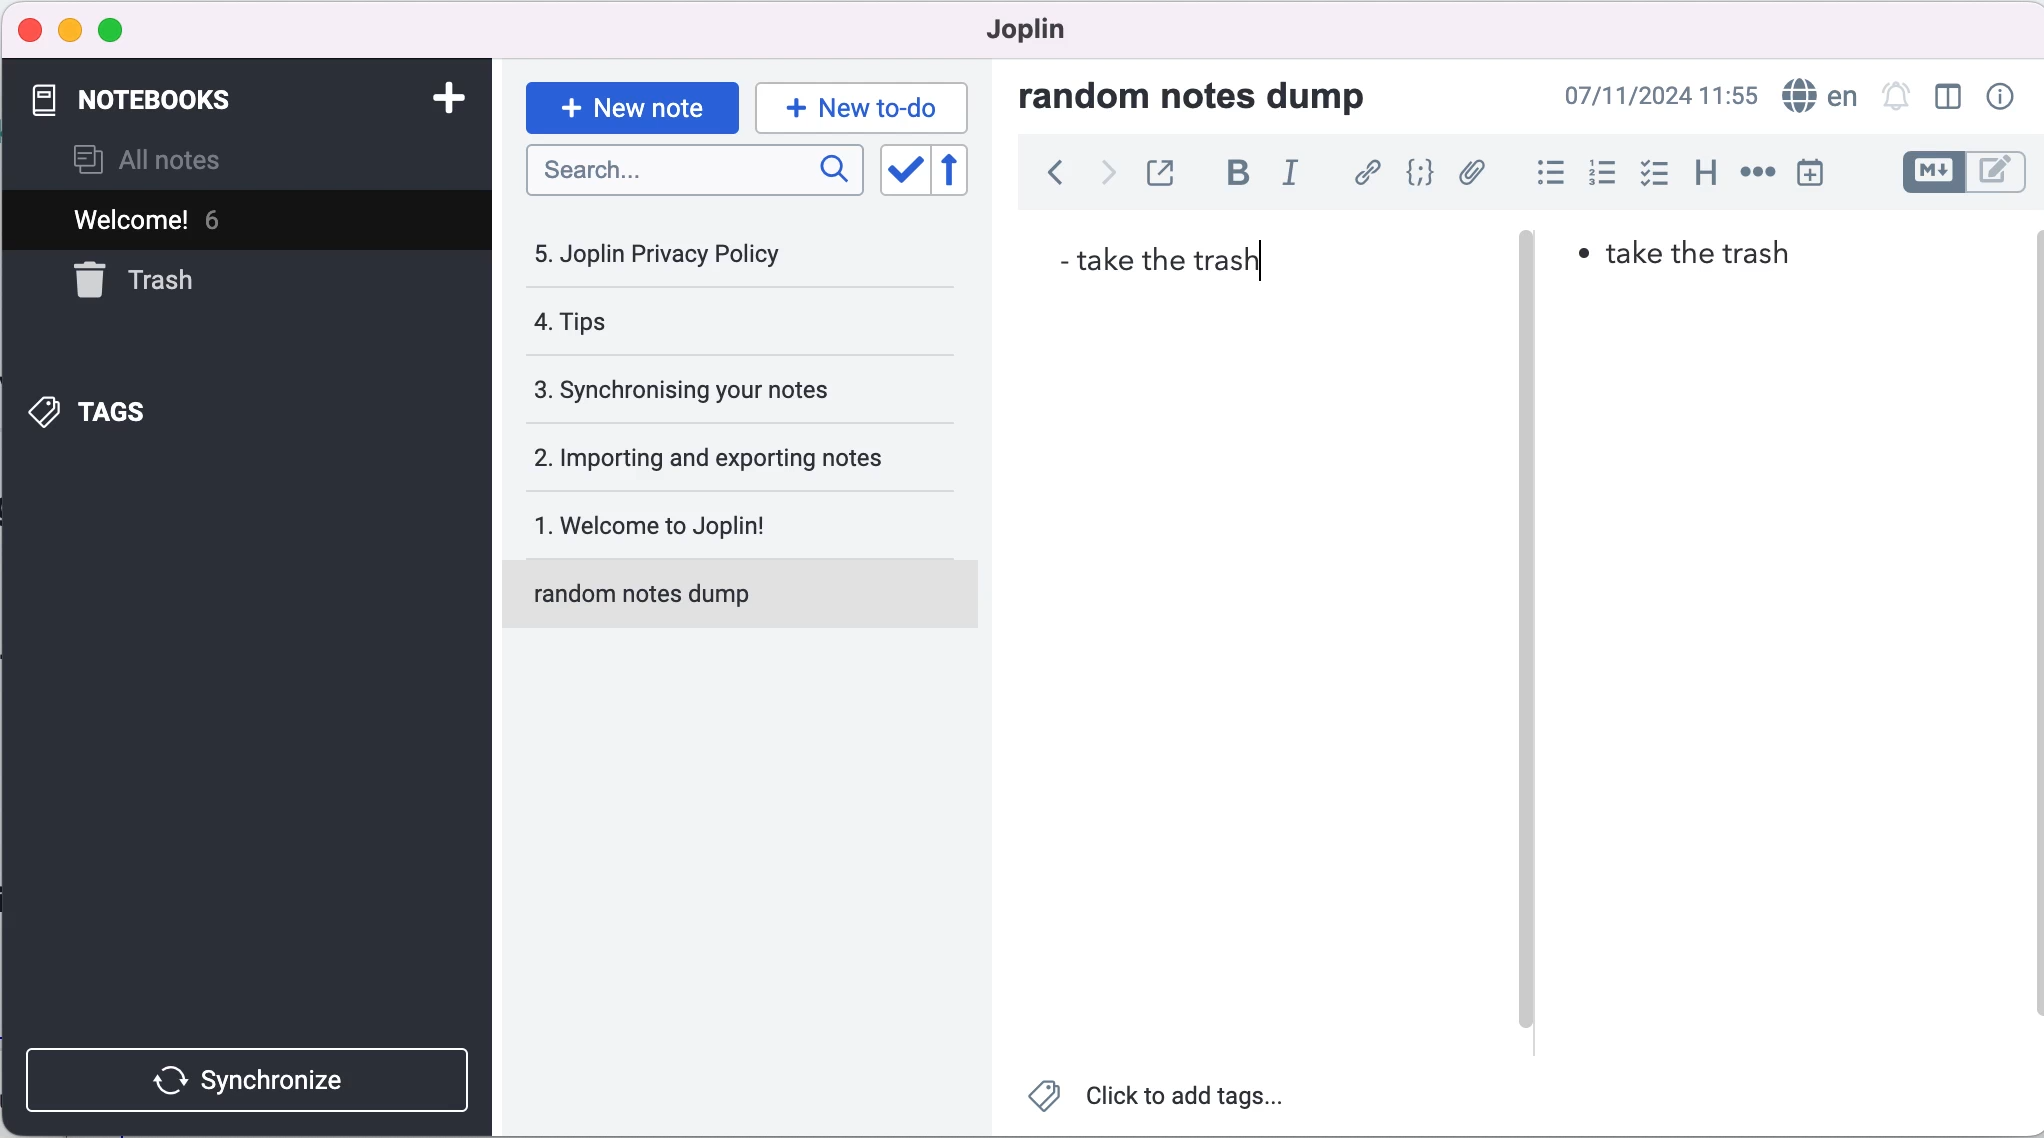 The image size is (2044, 1138). I want to click on bulleted list, so click(1542, 173).